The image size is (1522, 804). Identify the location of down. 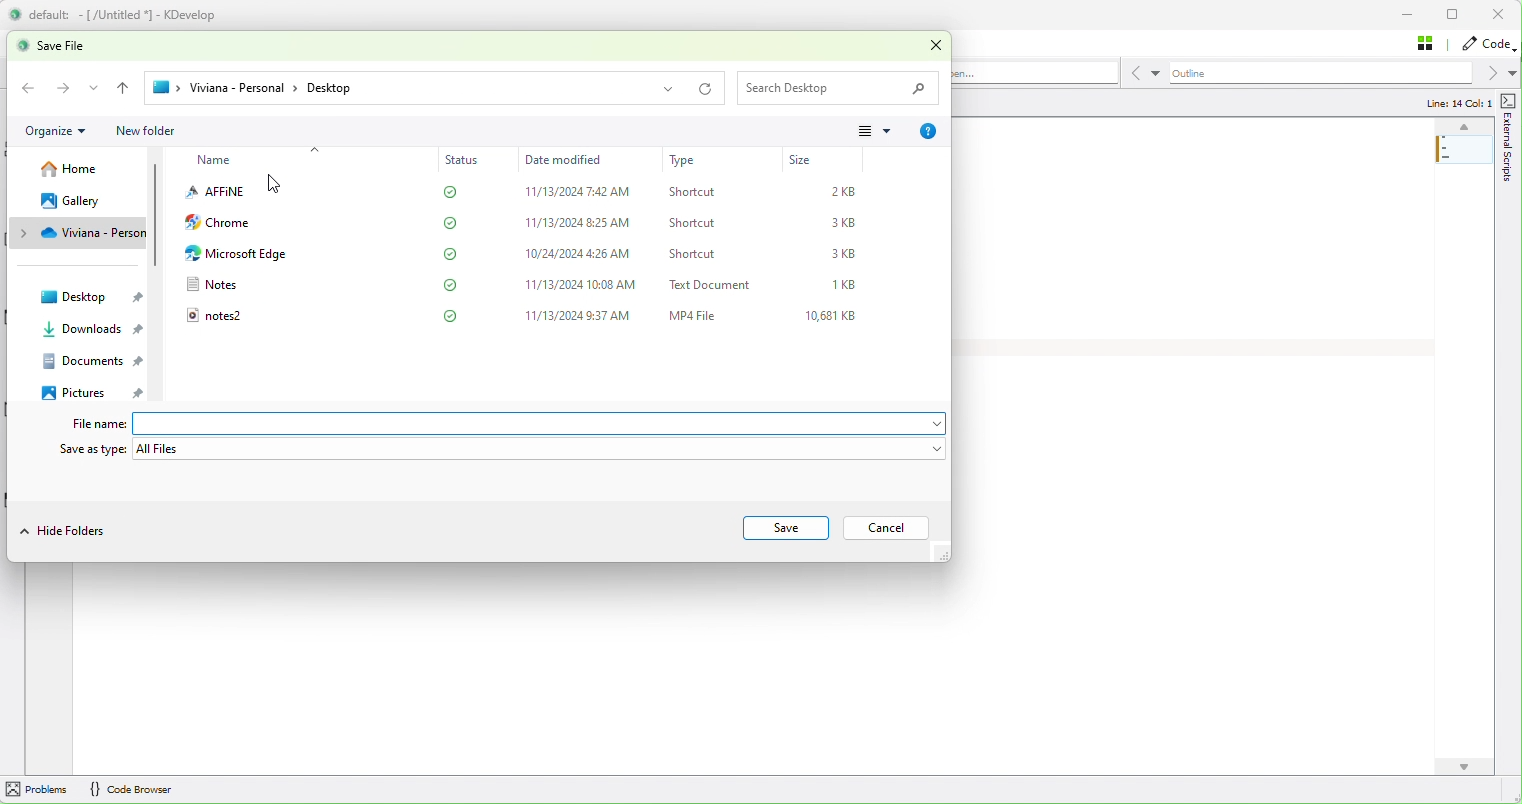
(1463, 767).